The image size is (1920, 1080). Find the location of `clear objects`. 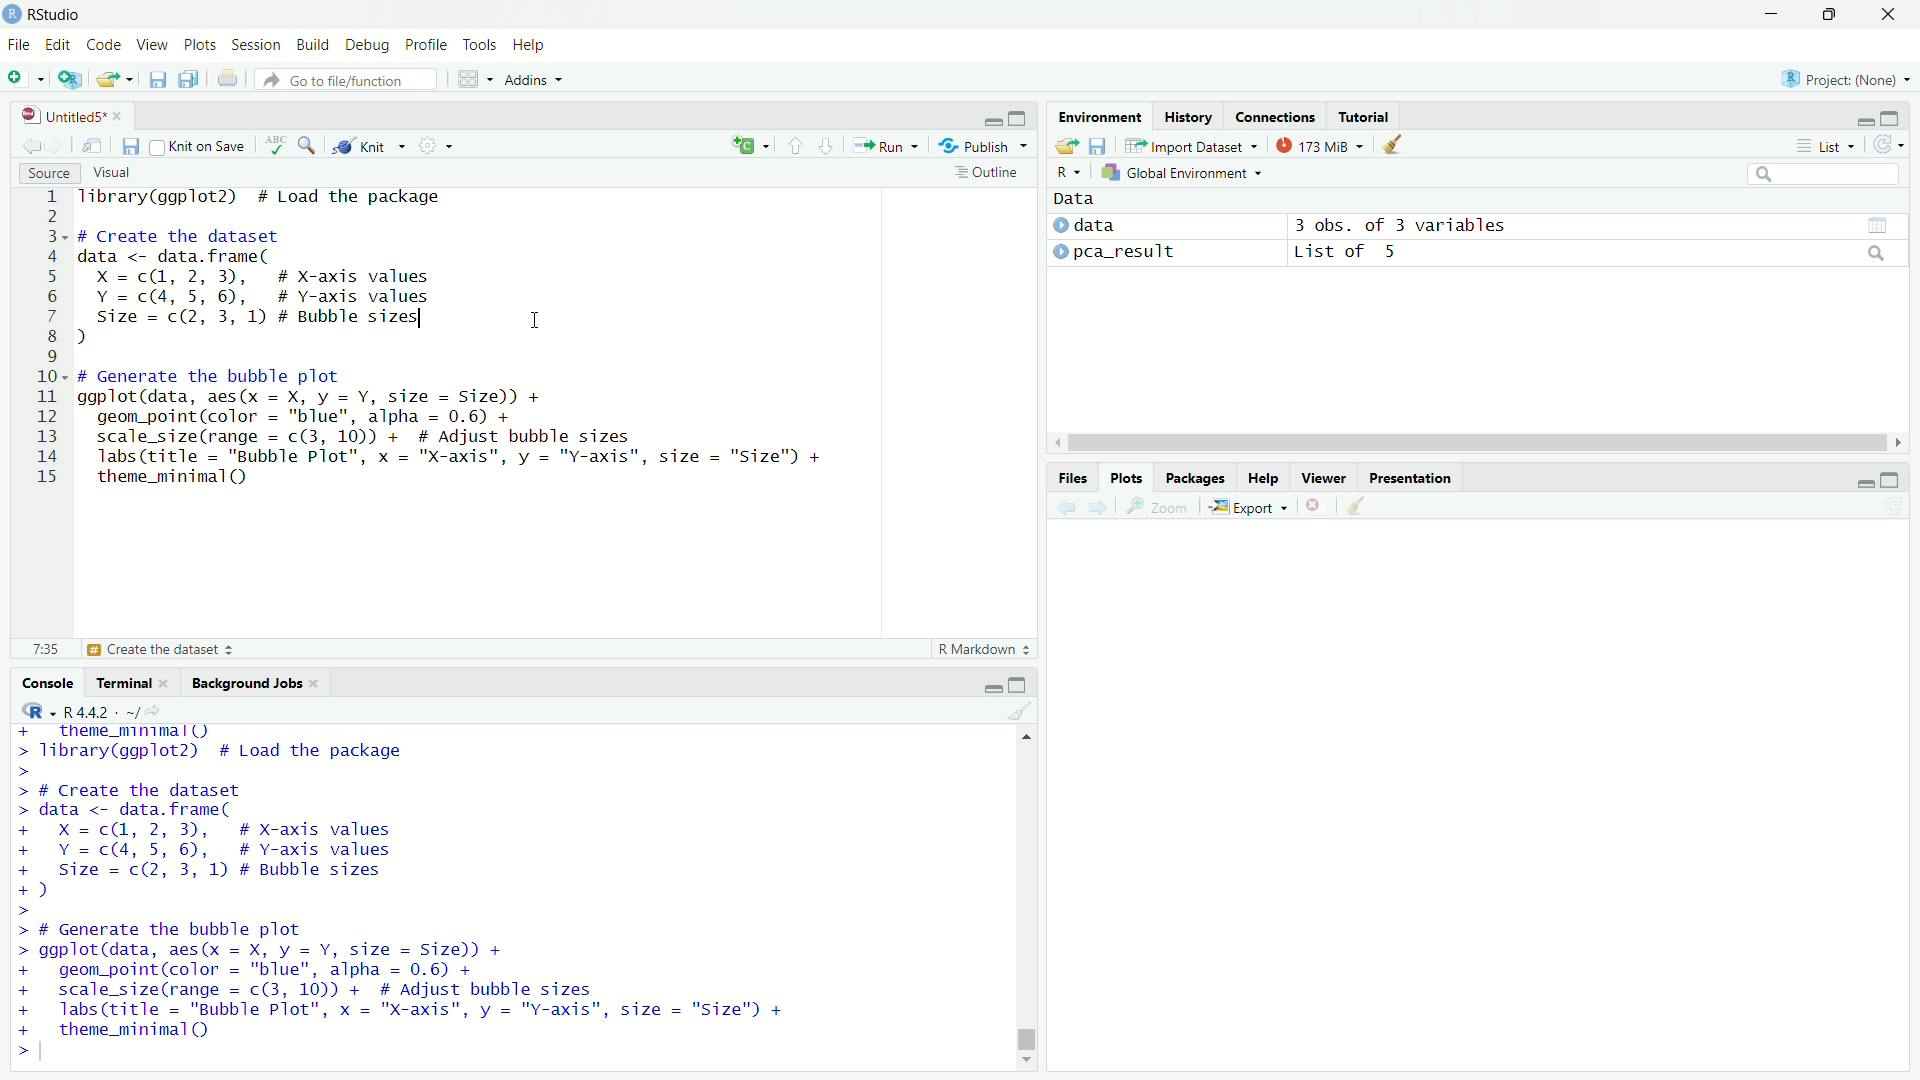

clear objects is located at coordinates (1394, 143).